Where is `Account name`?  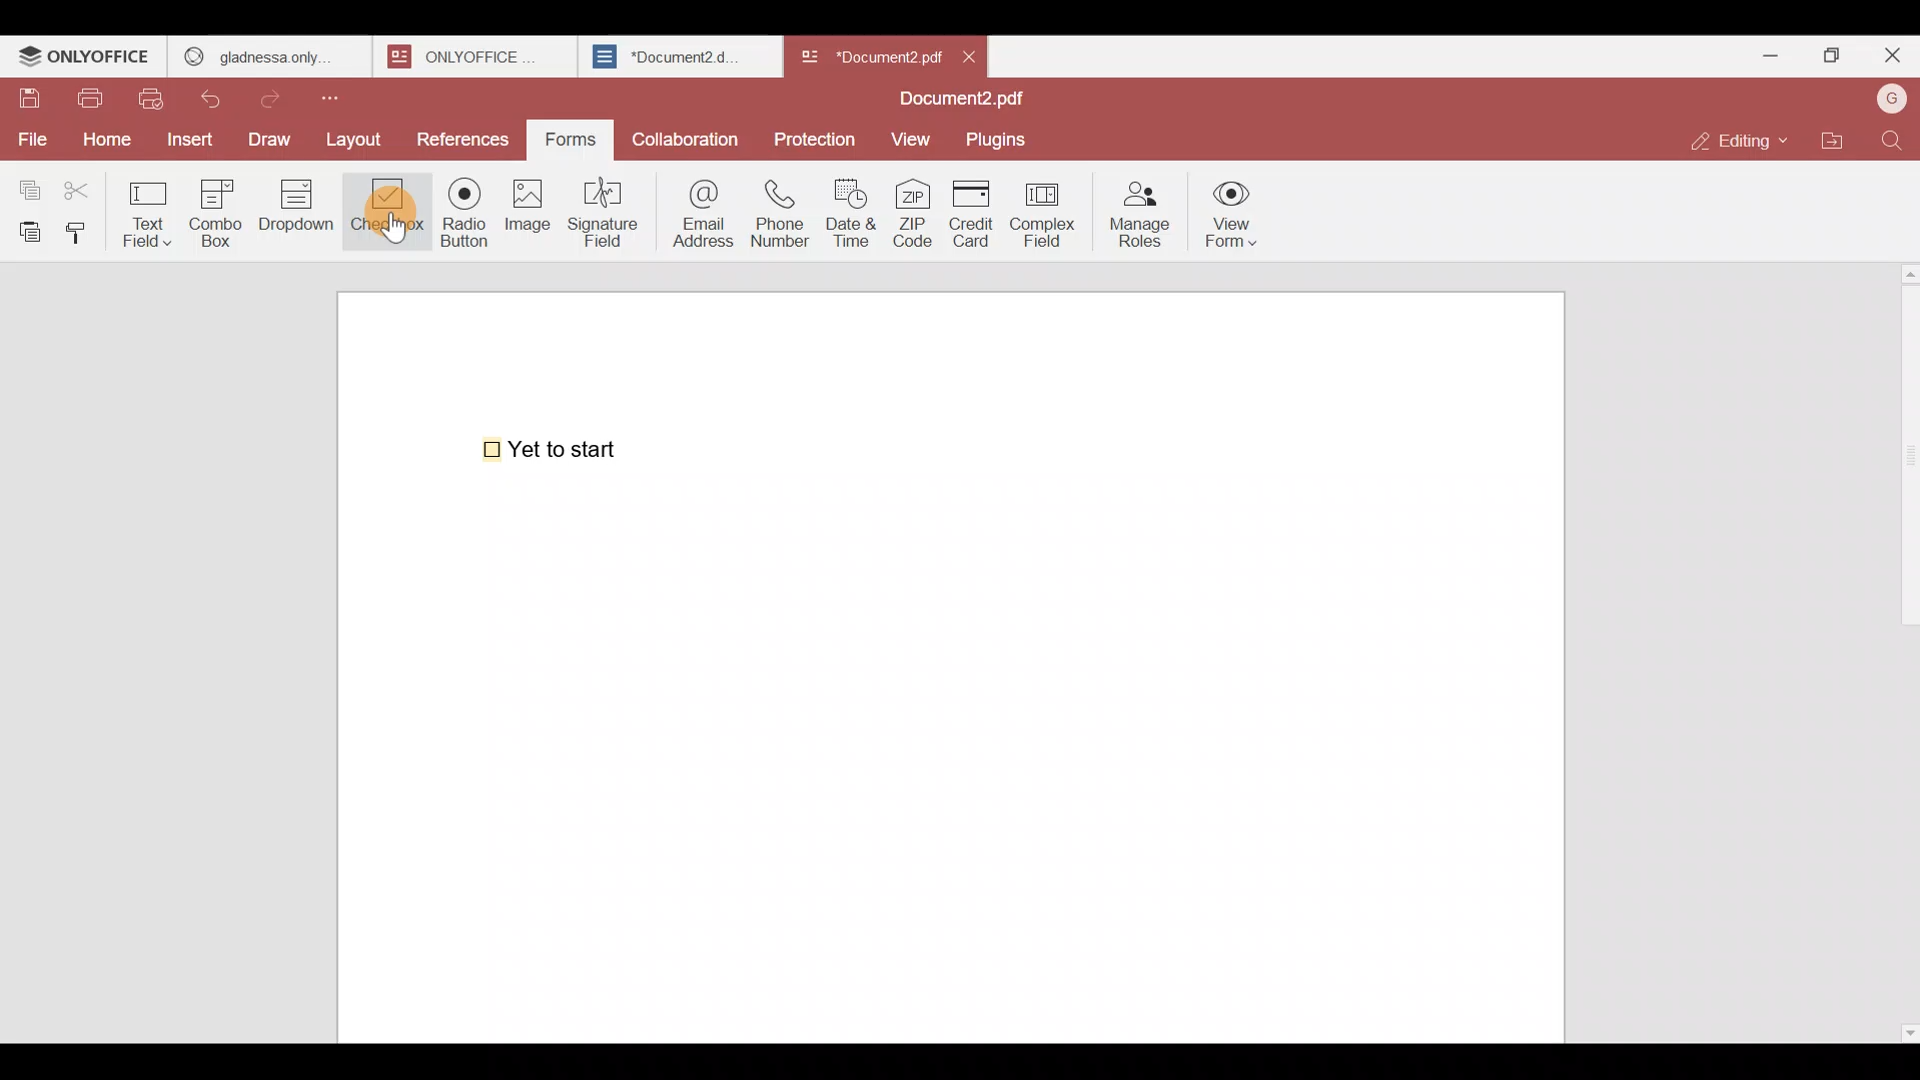 Account name is located at coordinates (1891, 97).